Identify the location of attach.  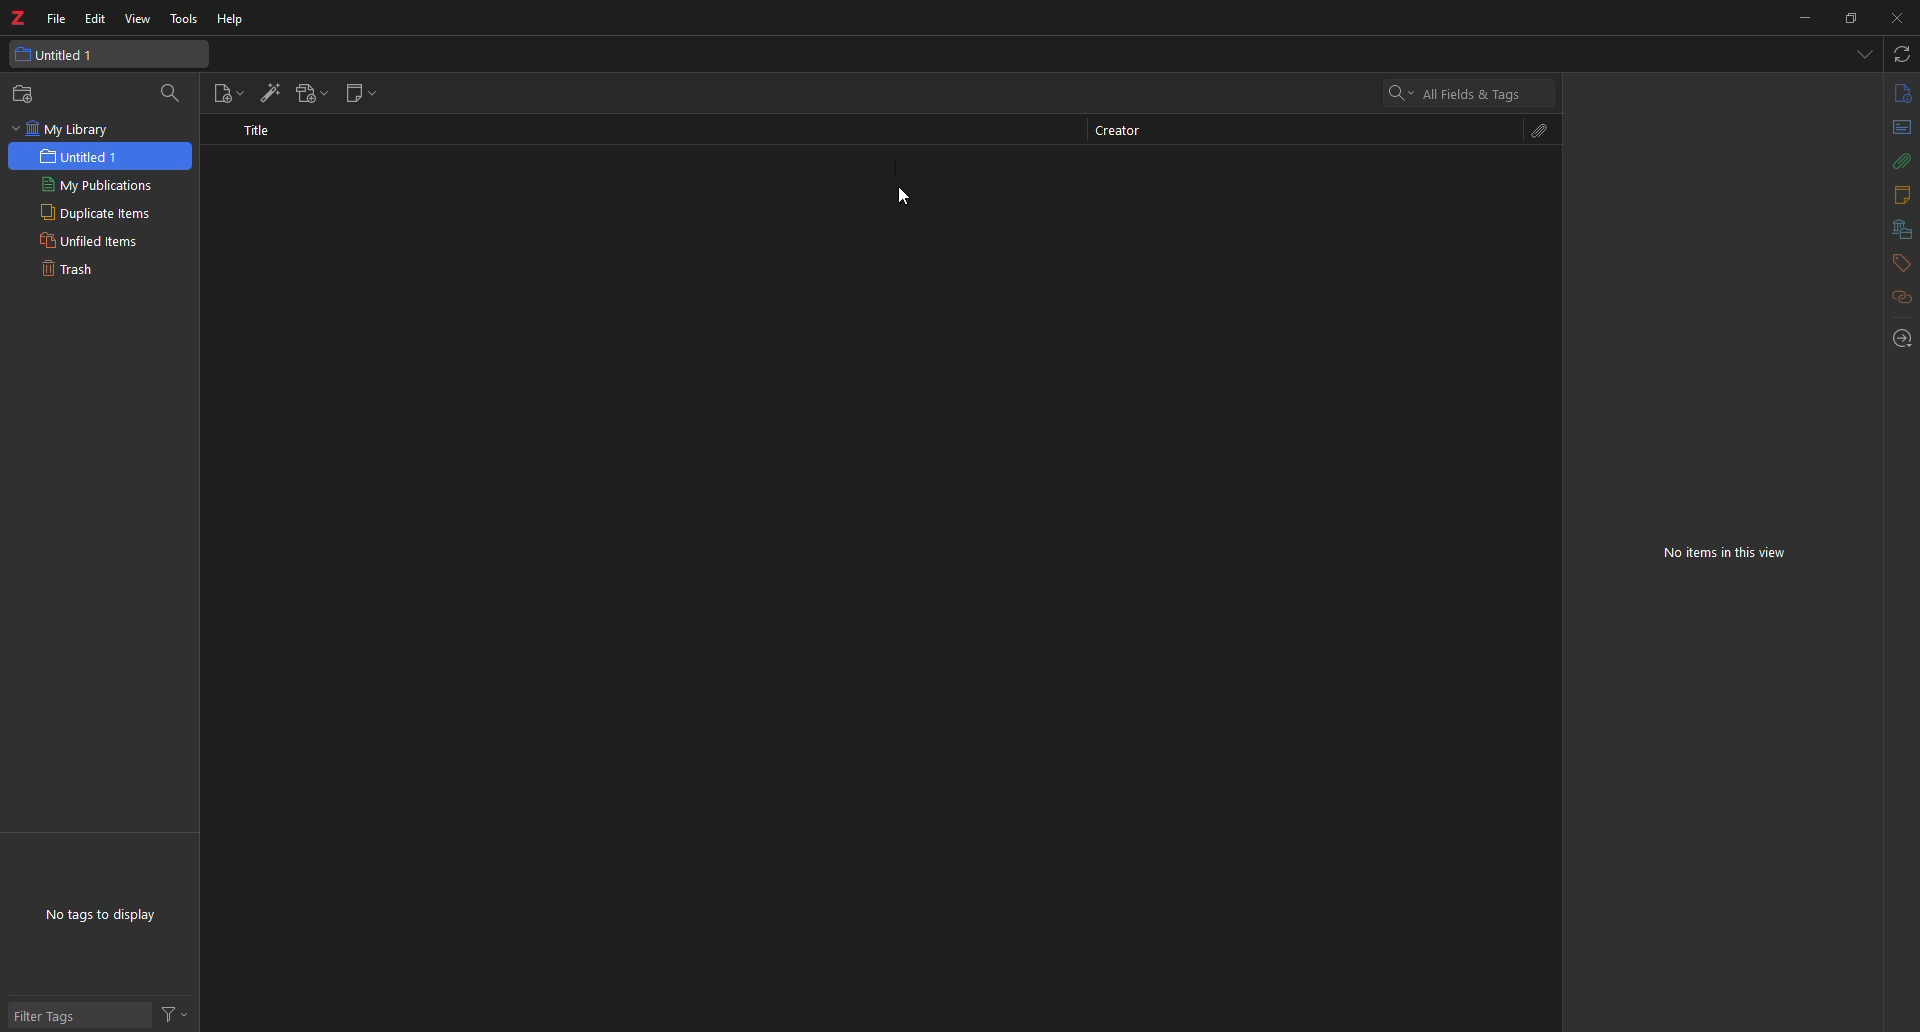
(1894, 161).